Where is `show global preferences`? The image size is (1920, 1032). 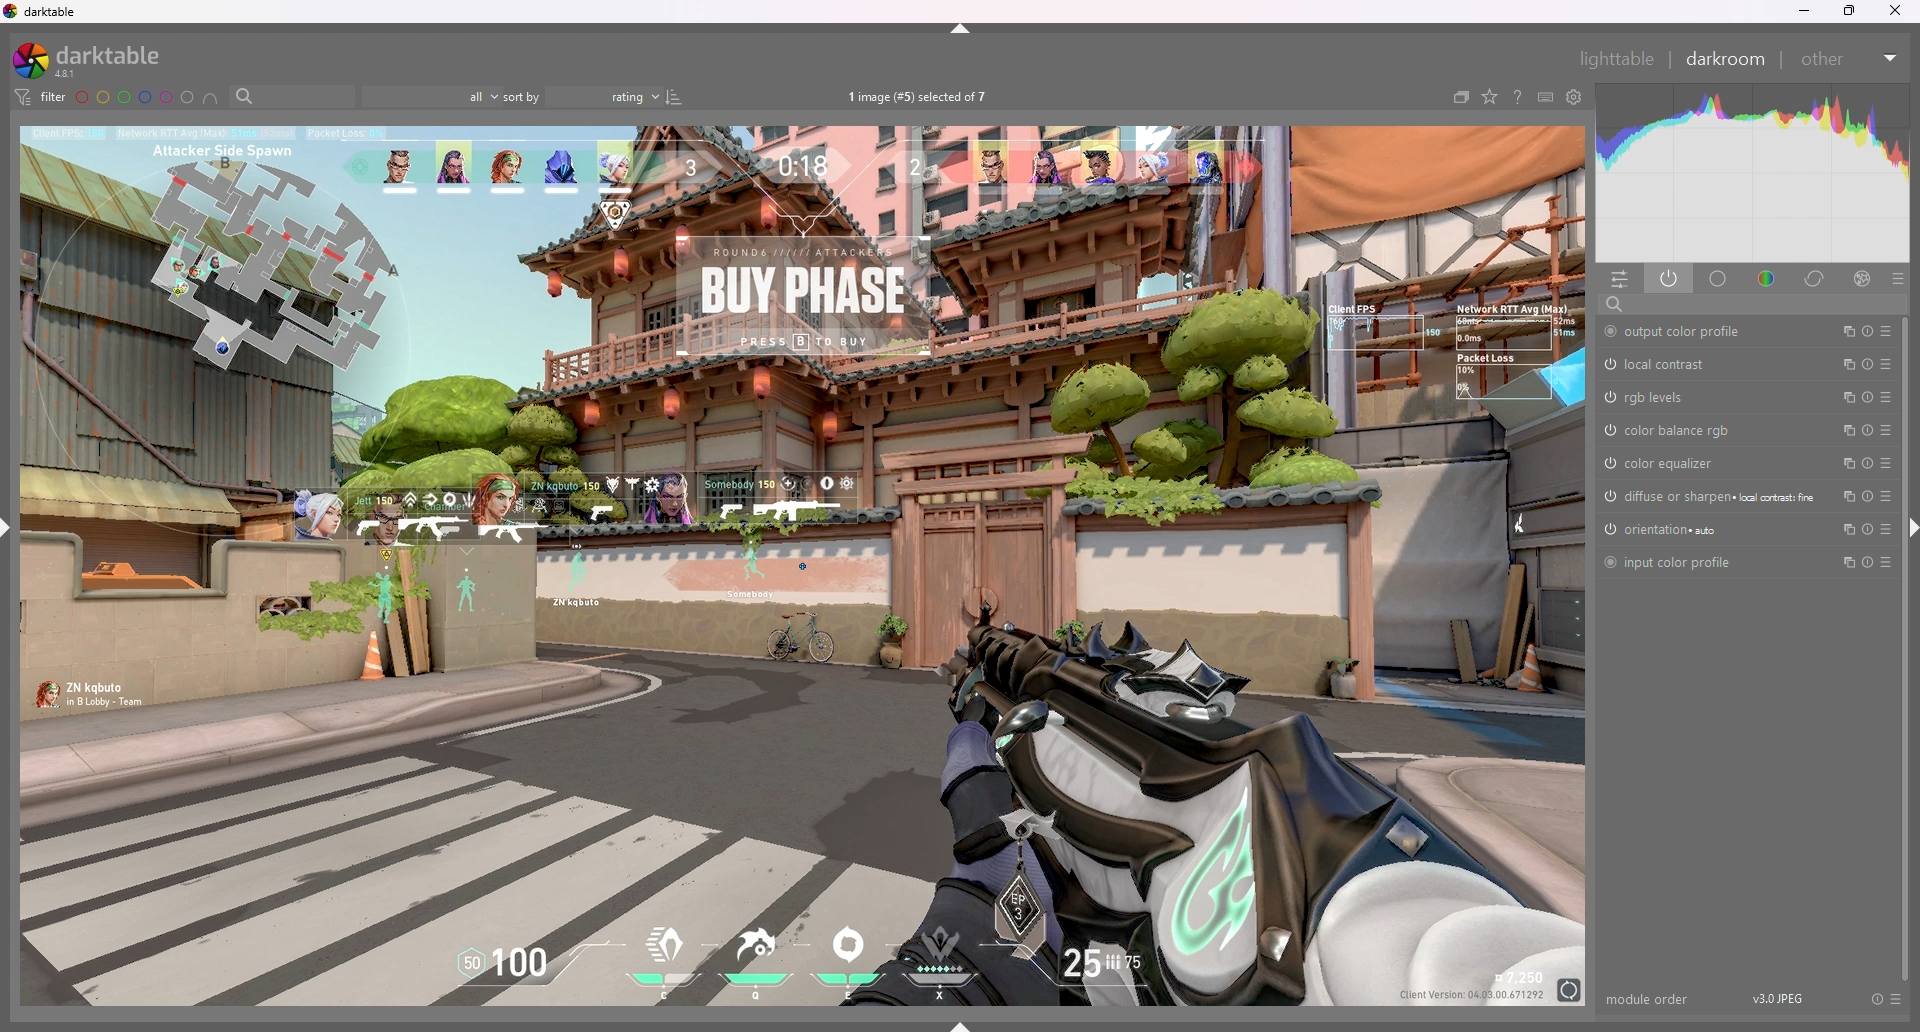
show global preferences is located at coordinates (1575, 97).